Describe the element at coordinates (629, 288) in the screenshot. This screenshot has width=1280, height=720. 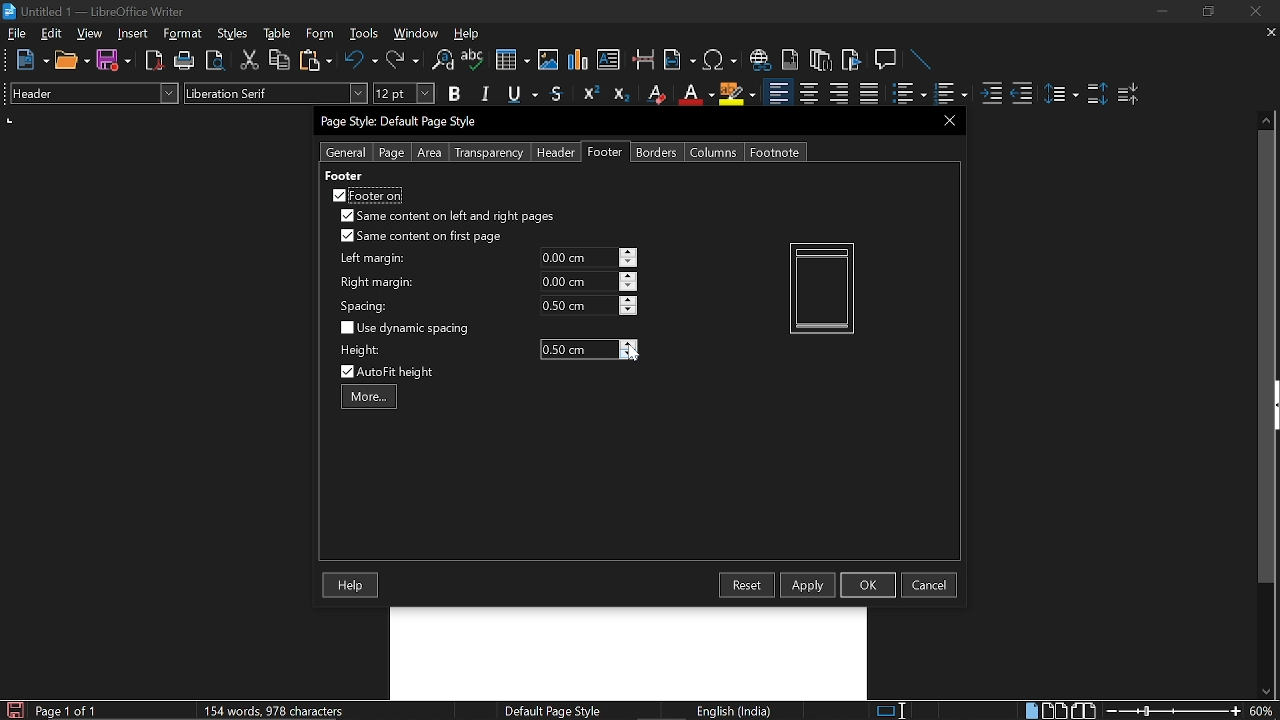
I see `decrease right margin` at that location.